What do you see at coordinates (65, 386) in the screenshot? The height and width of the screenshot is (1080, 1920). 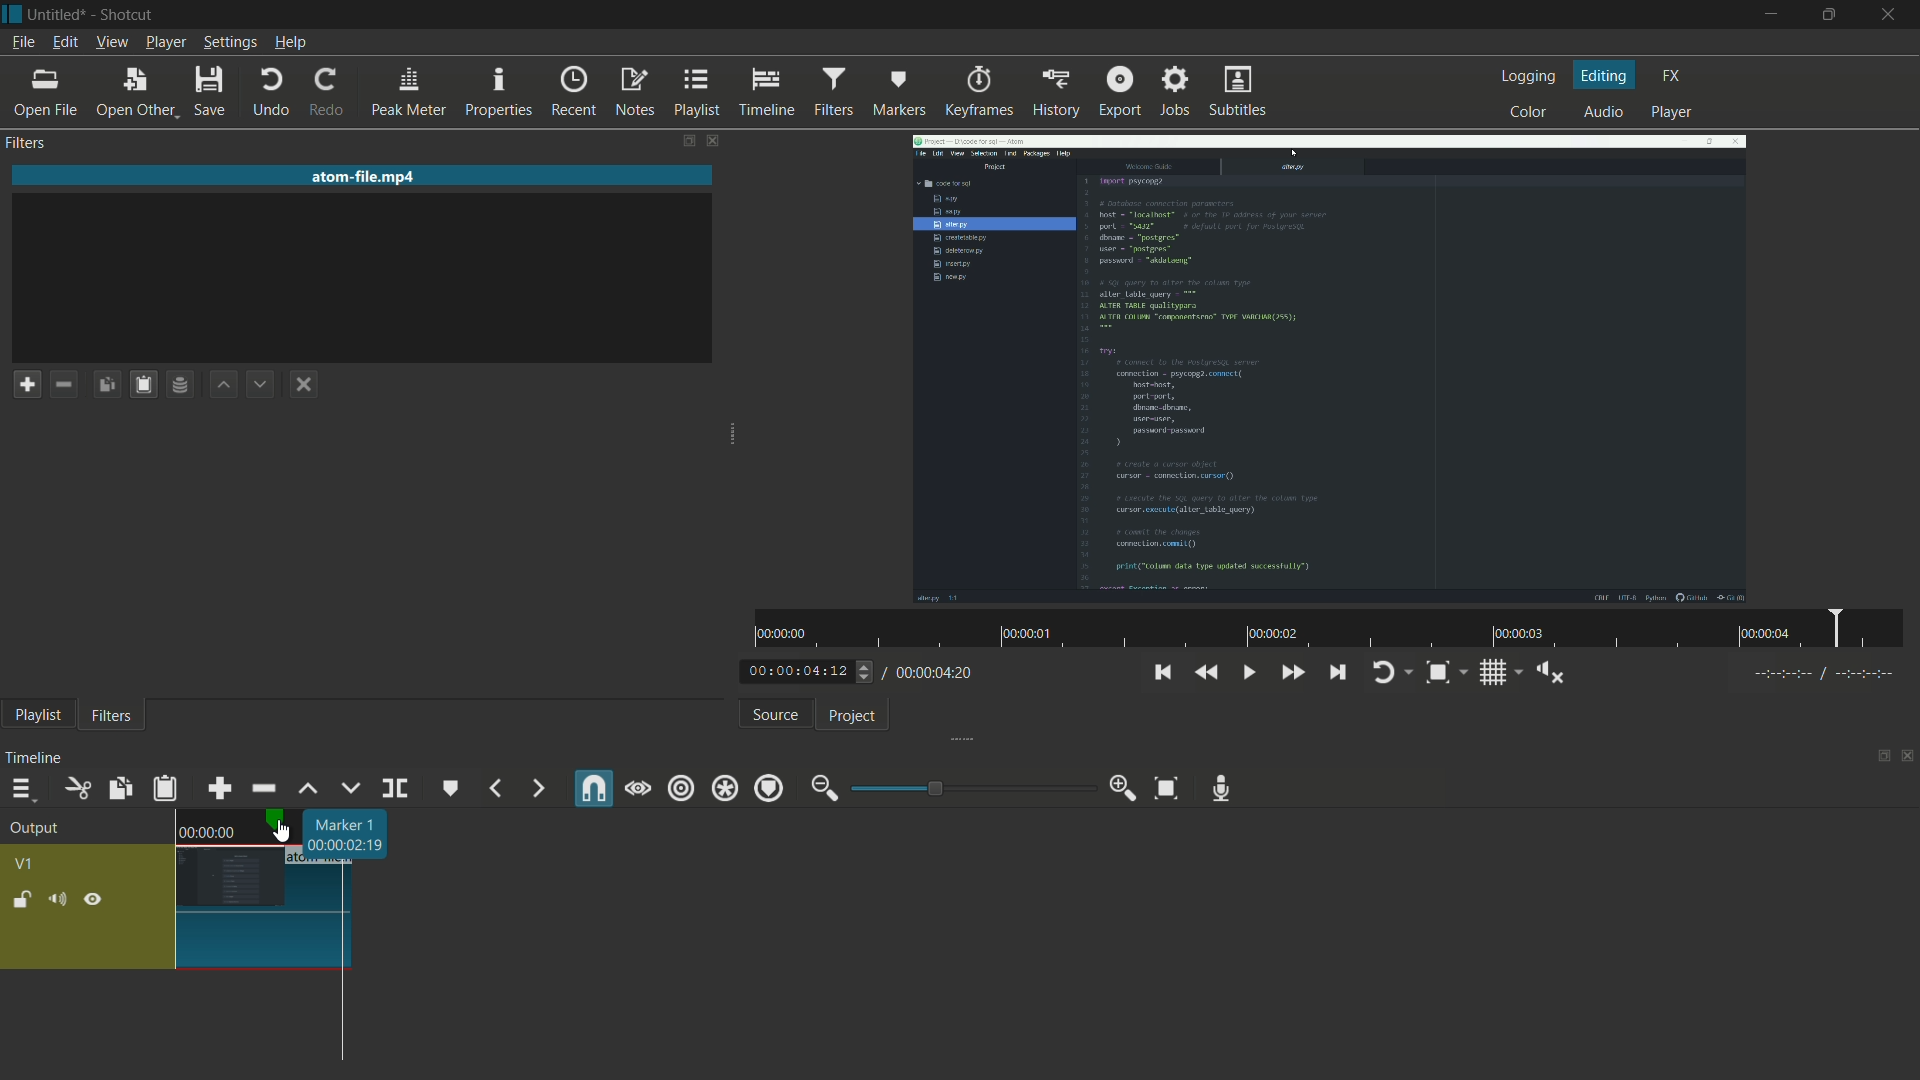 I see `remove filter` at bounding box center [65, 386].